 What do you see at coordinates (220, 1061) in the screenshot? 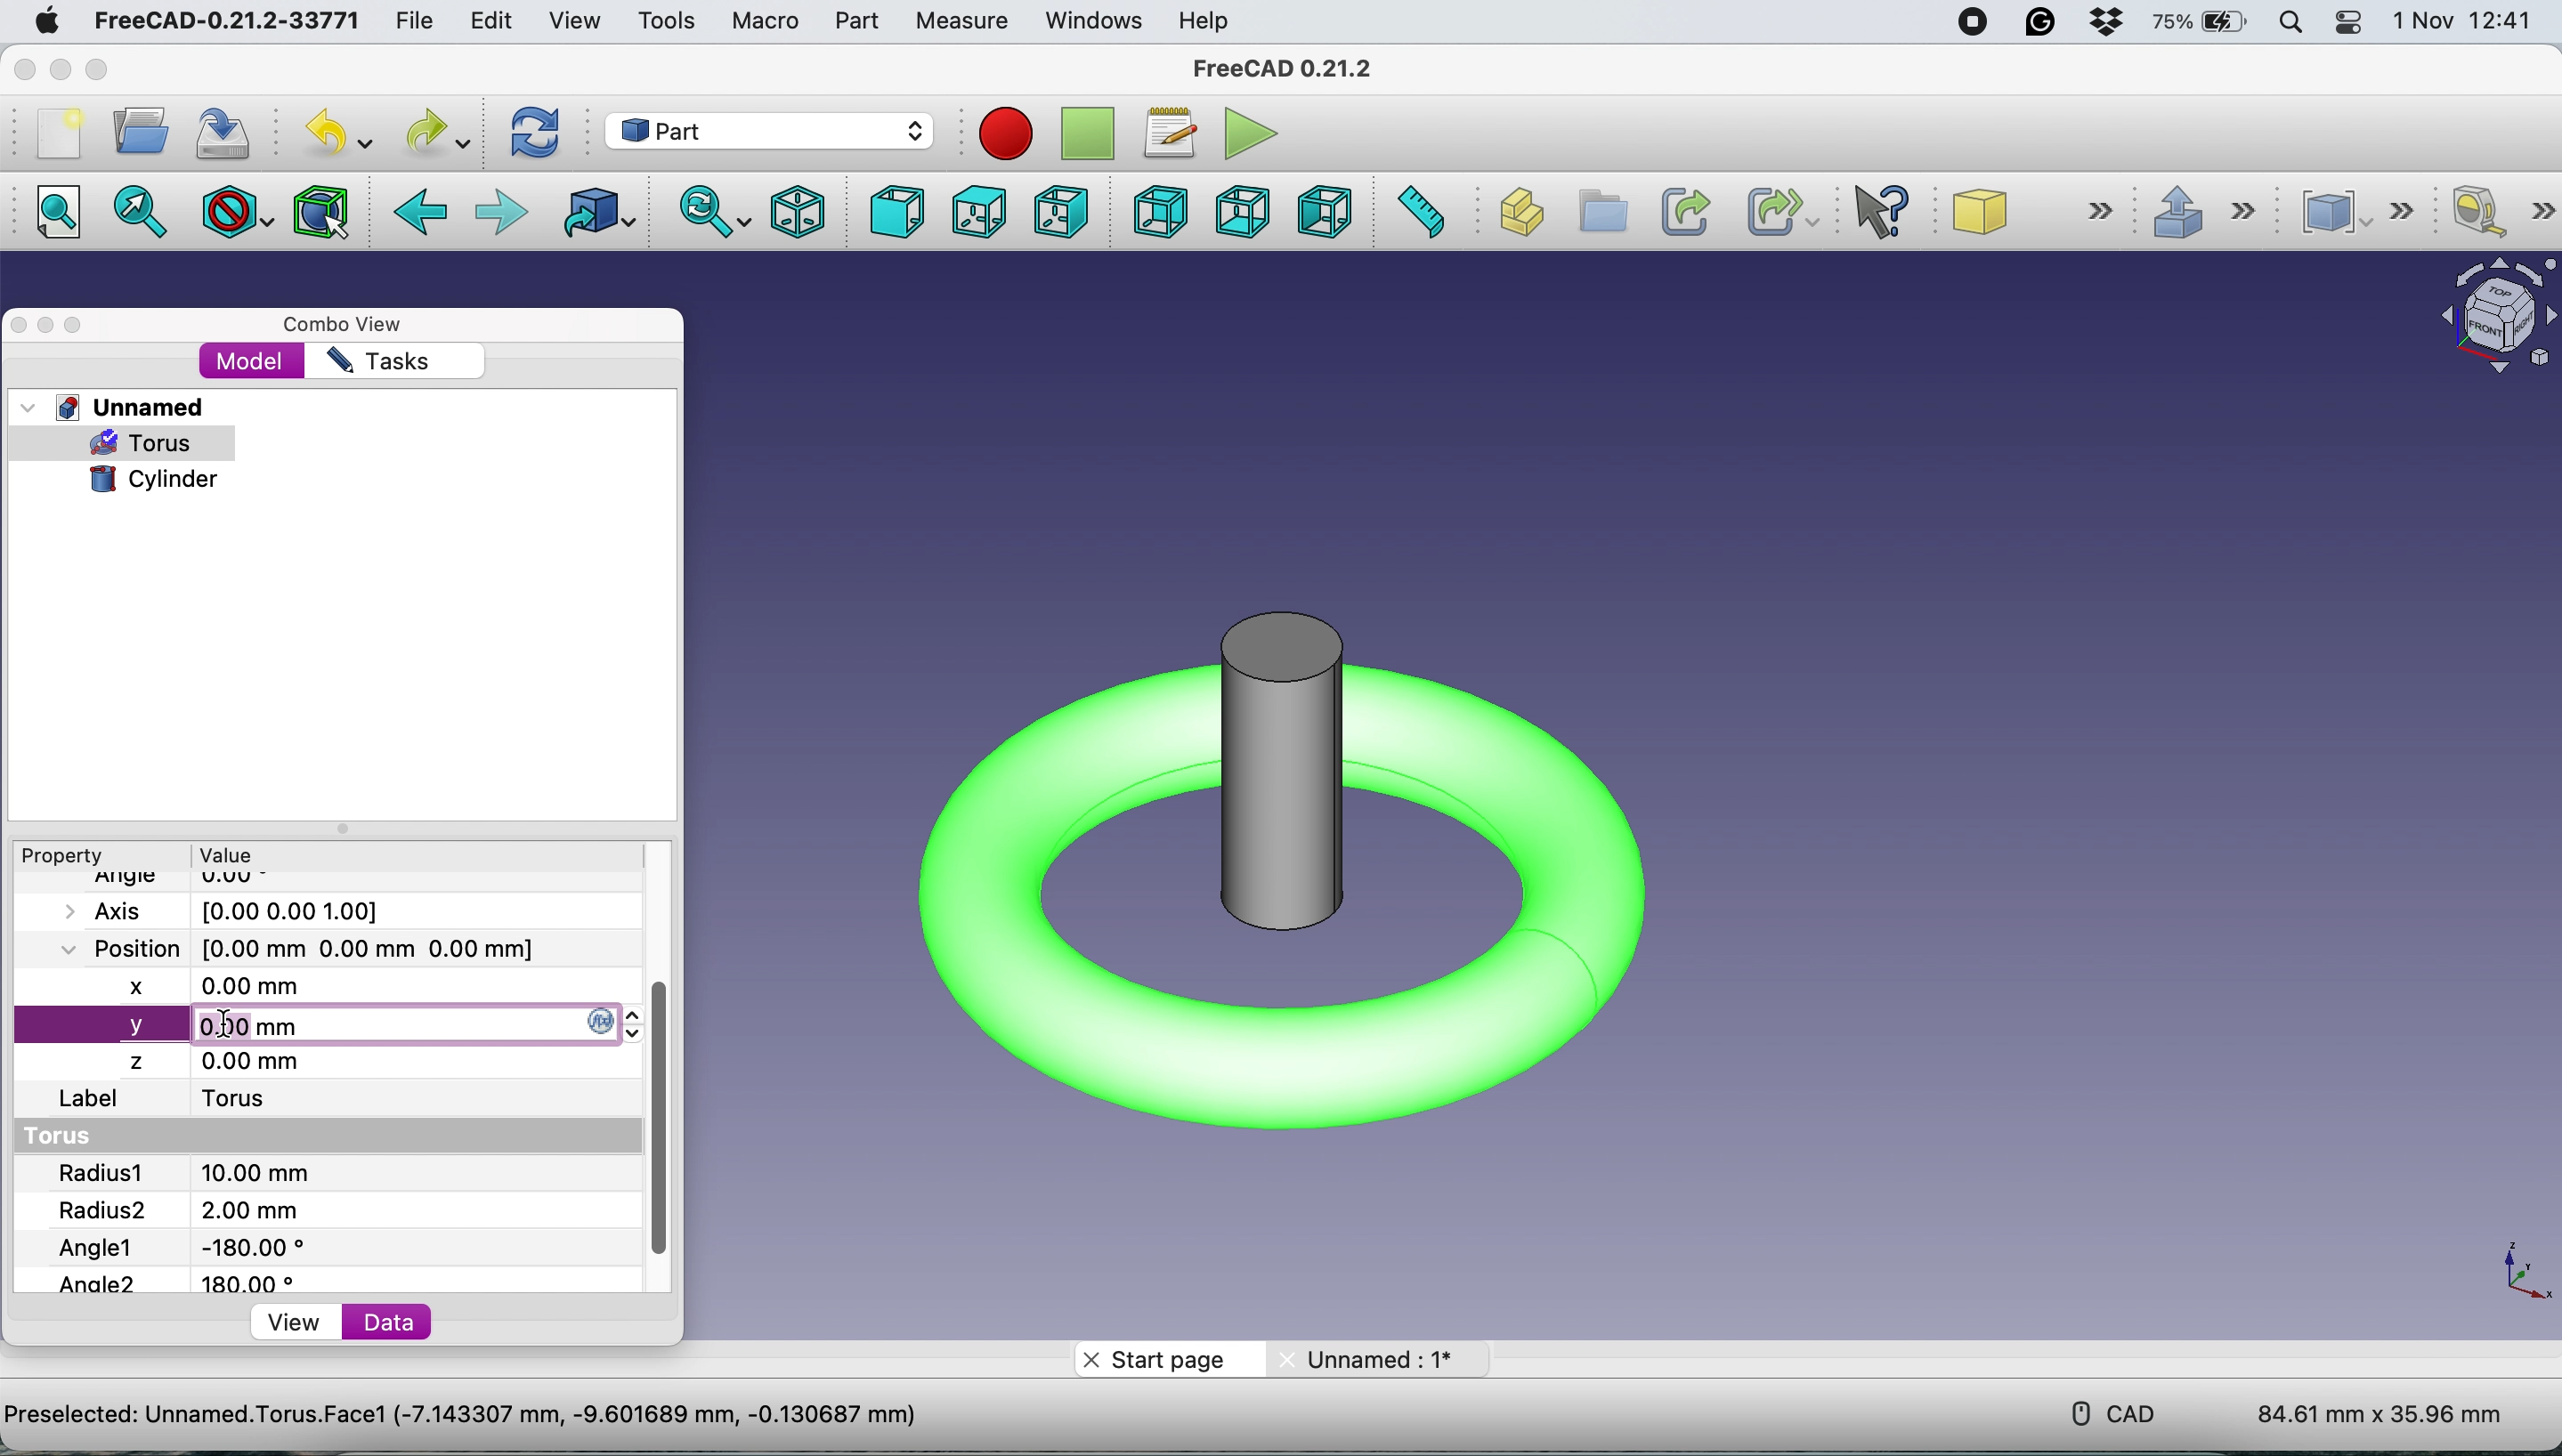
I see `z axis` at bounding box center [220, 1061].